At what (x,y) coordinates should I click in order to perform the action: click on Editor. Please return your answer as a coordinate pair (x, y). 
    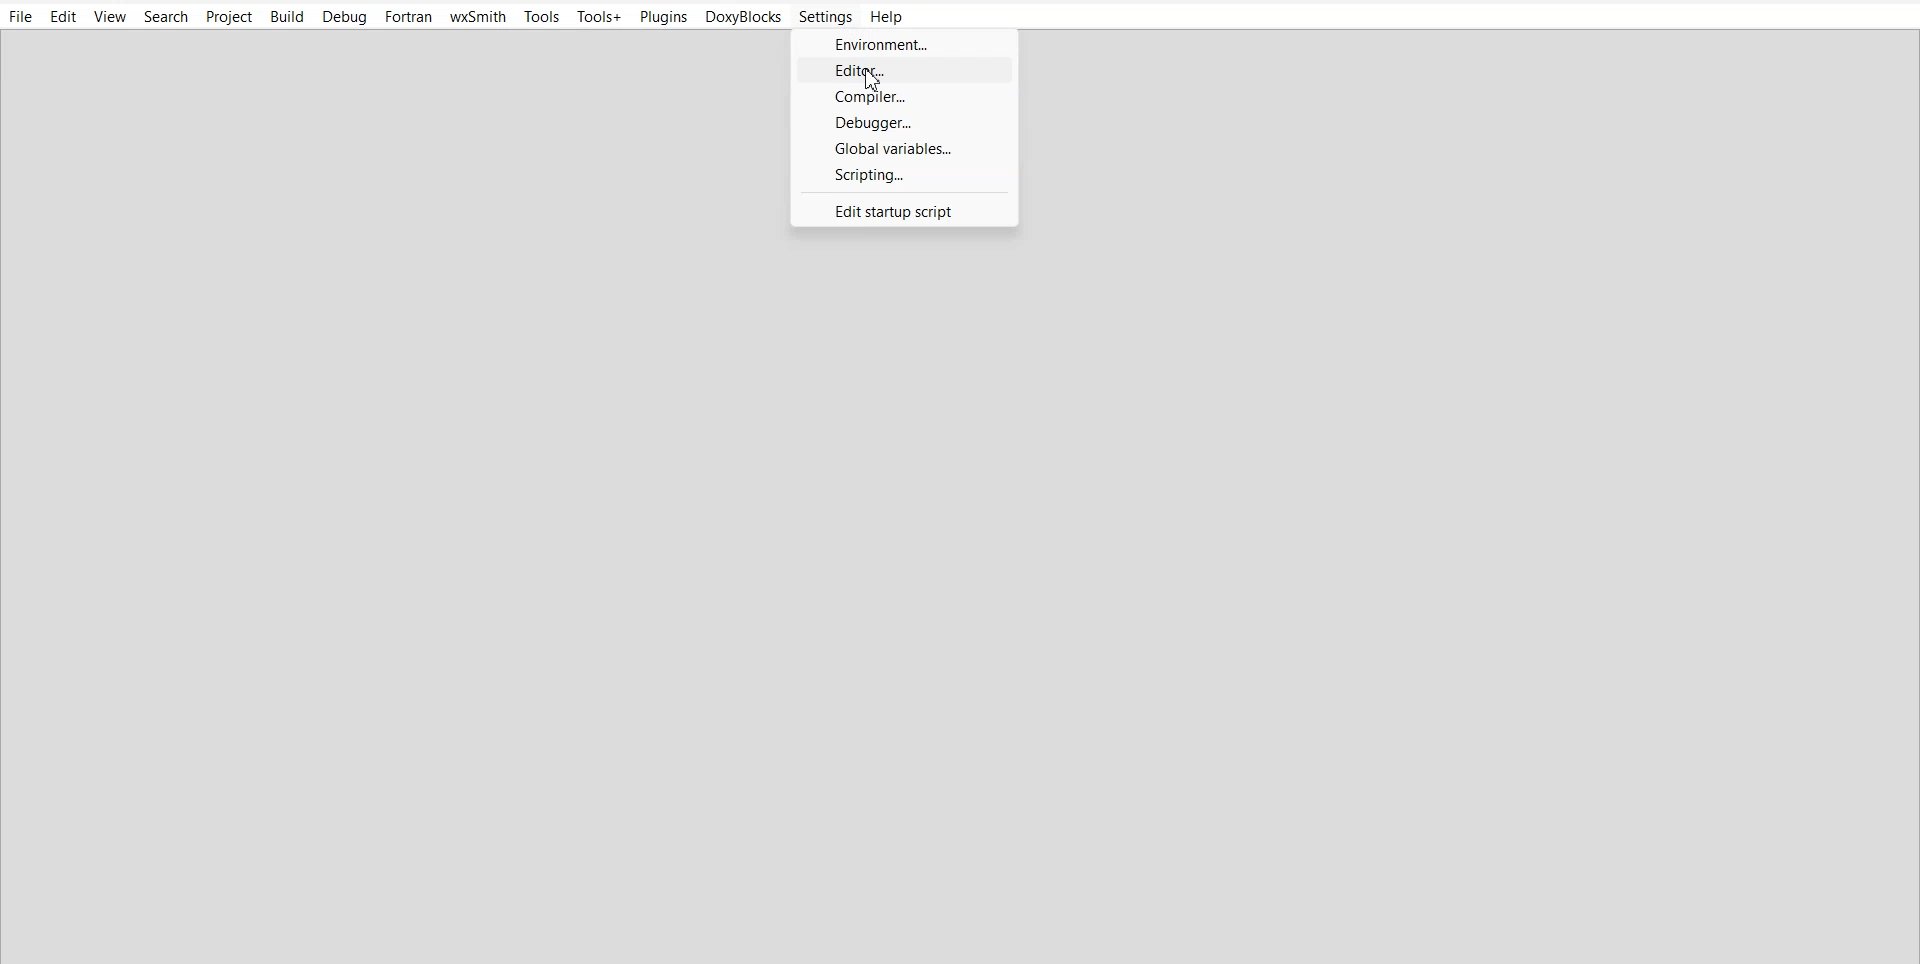
    Looking at the image, I should click on (903, 72).